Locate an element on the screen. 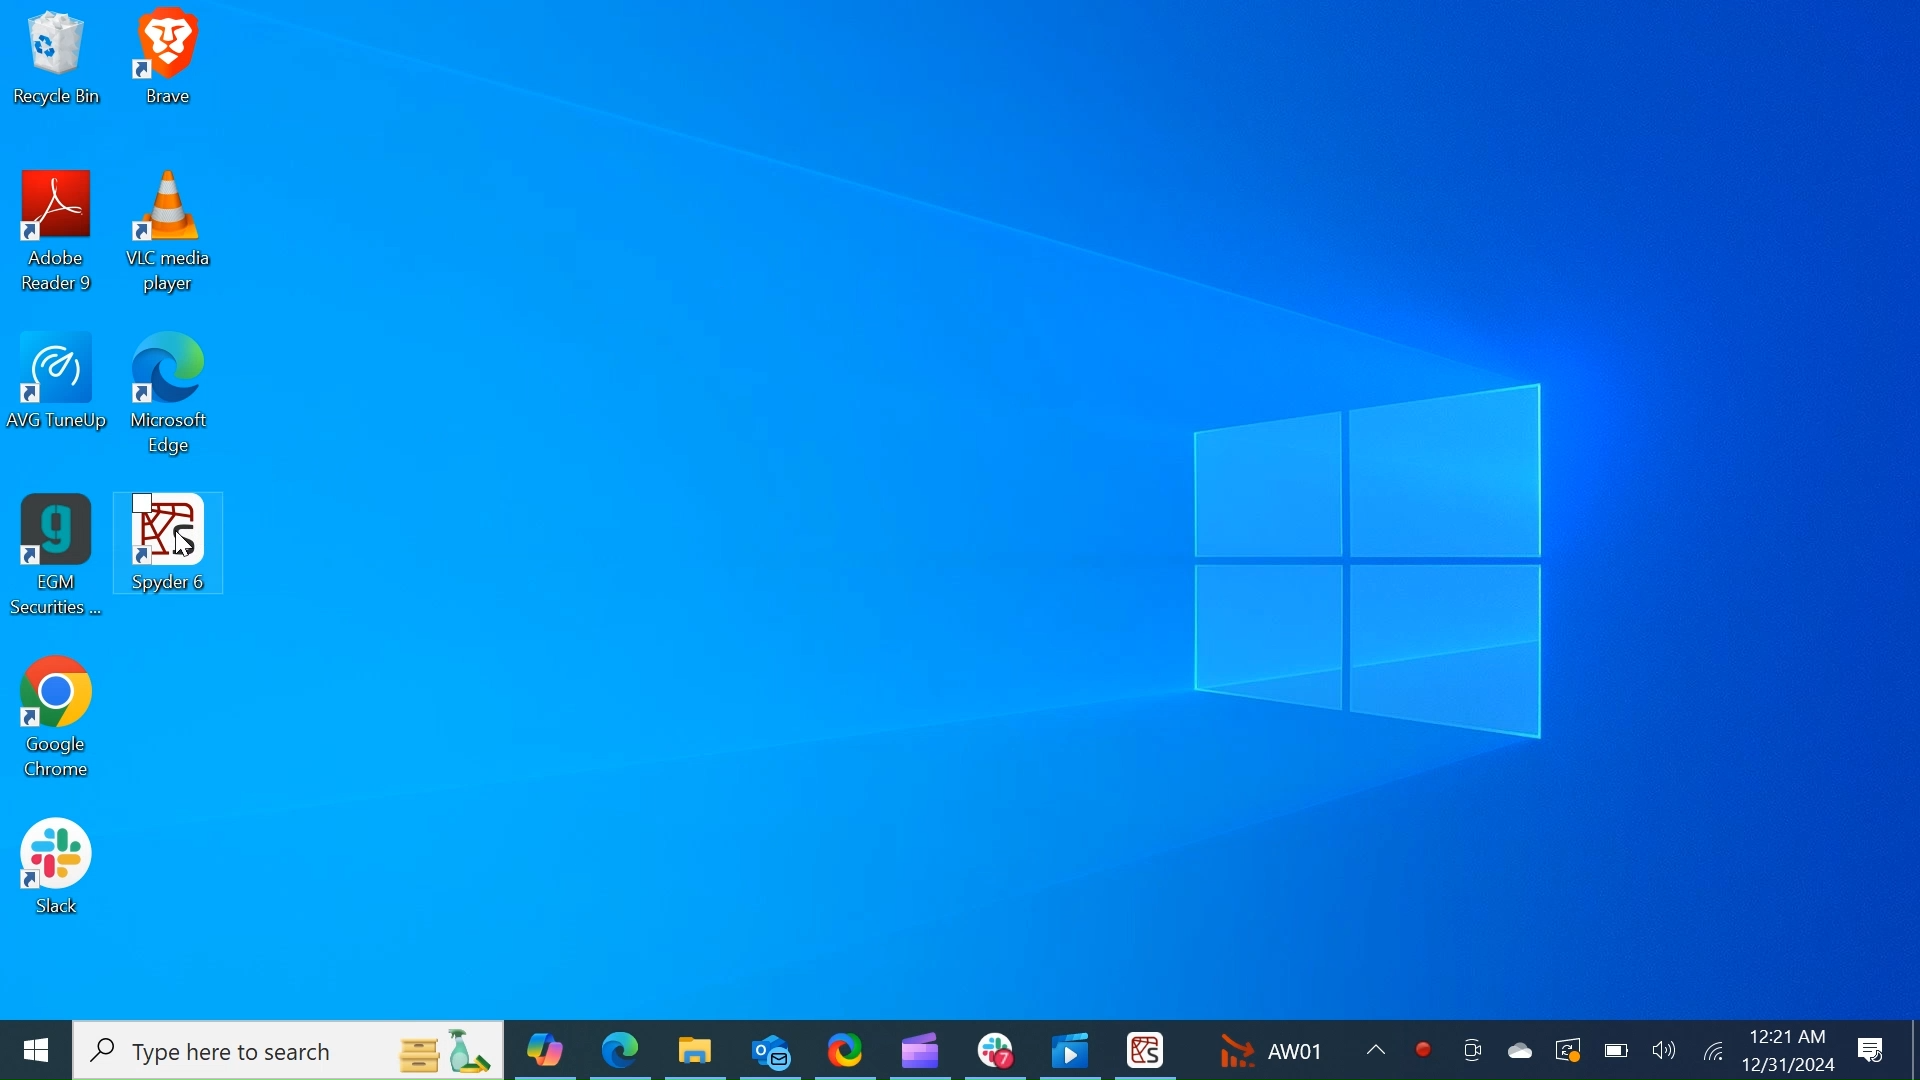 The image size is (1920, 1080). EGM Securities Desktop Icon is located at coordinates (55, 562).